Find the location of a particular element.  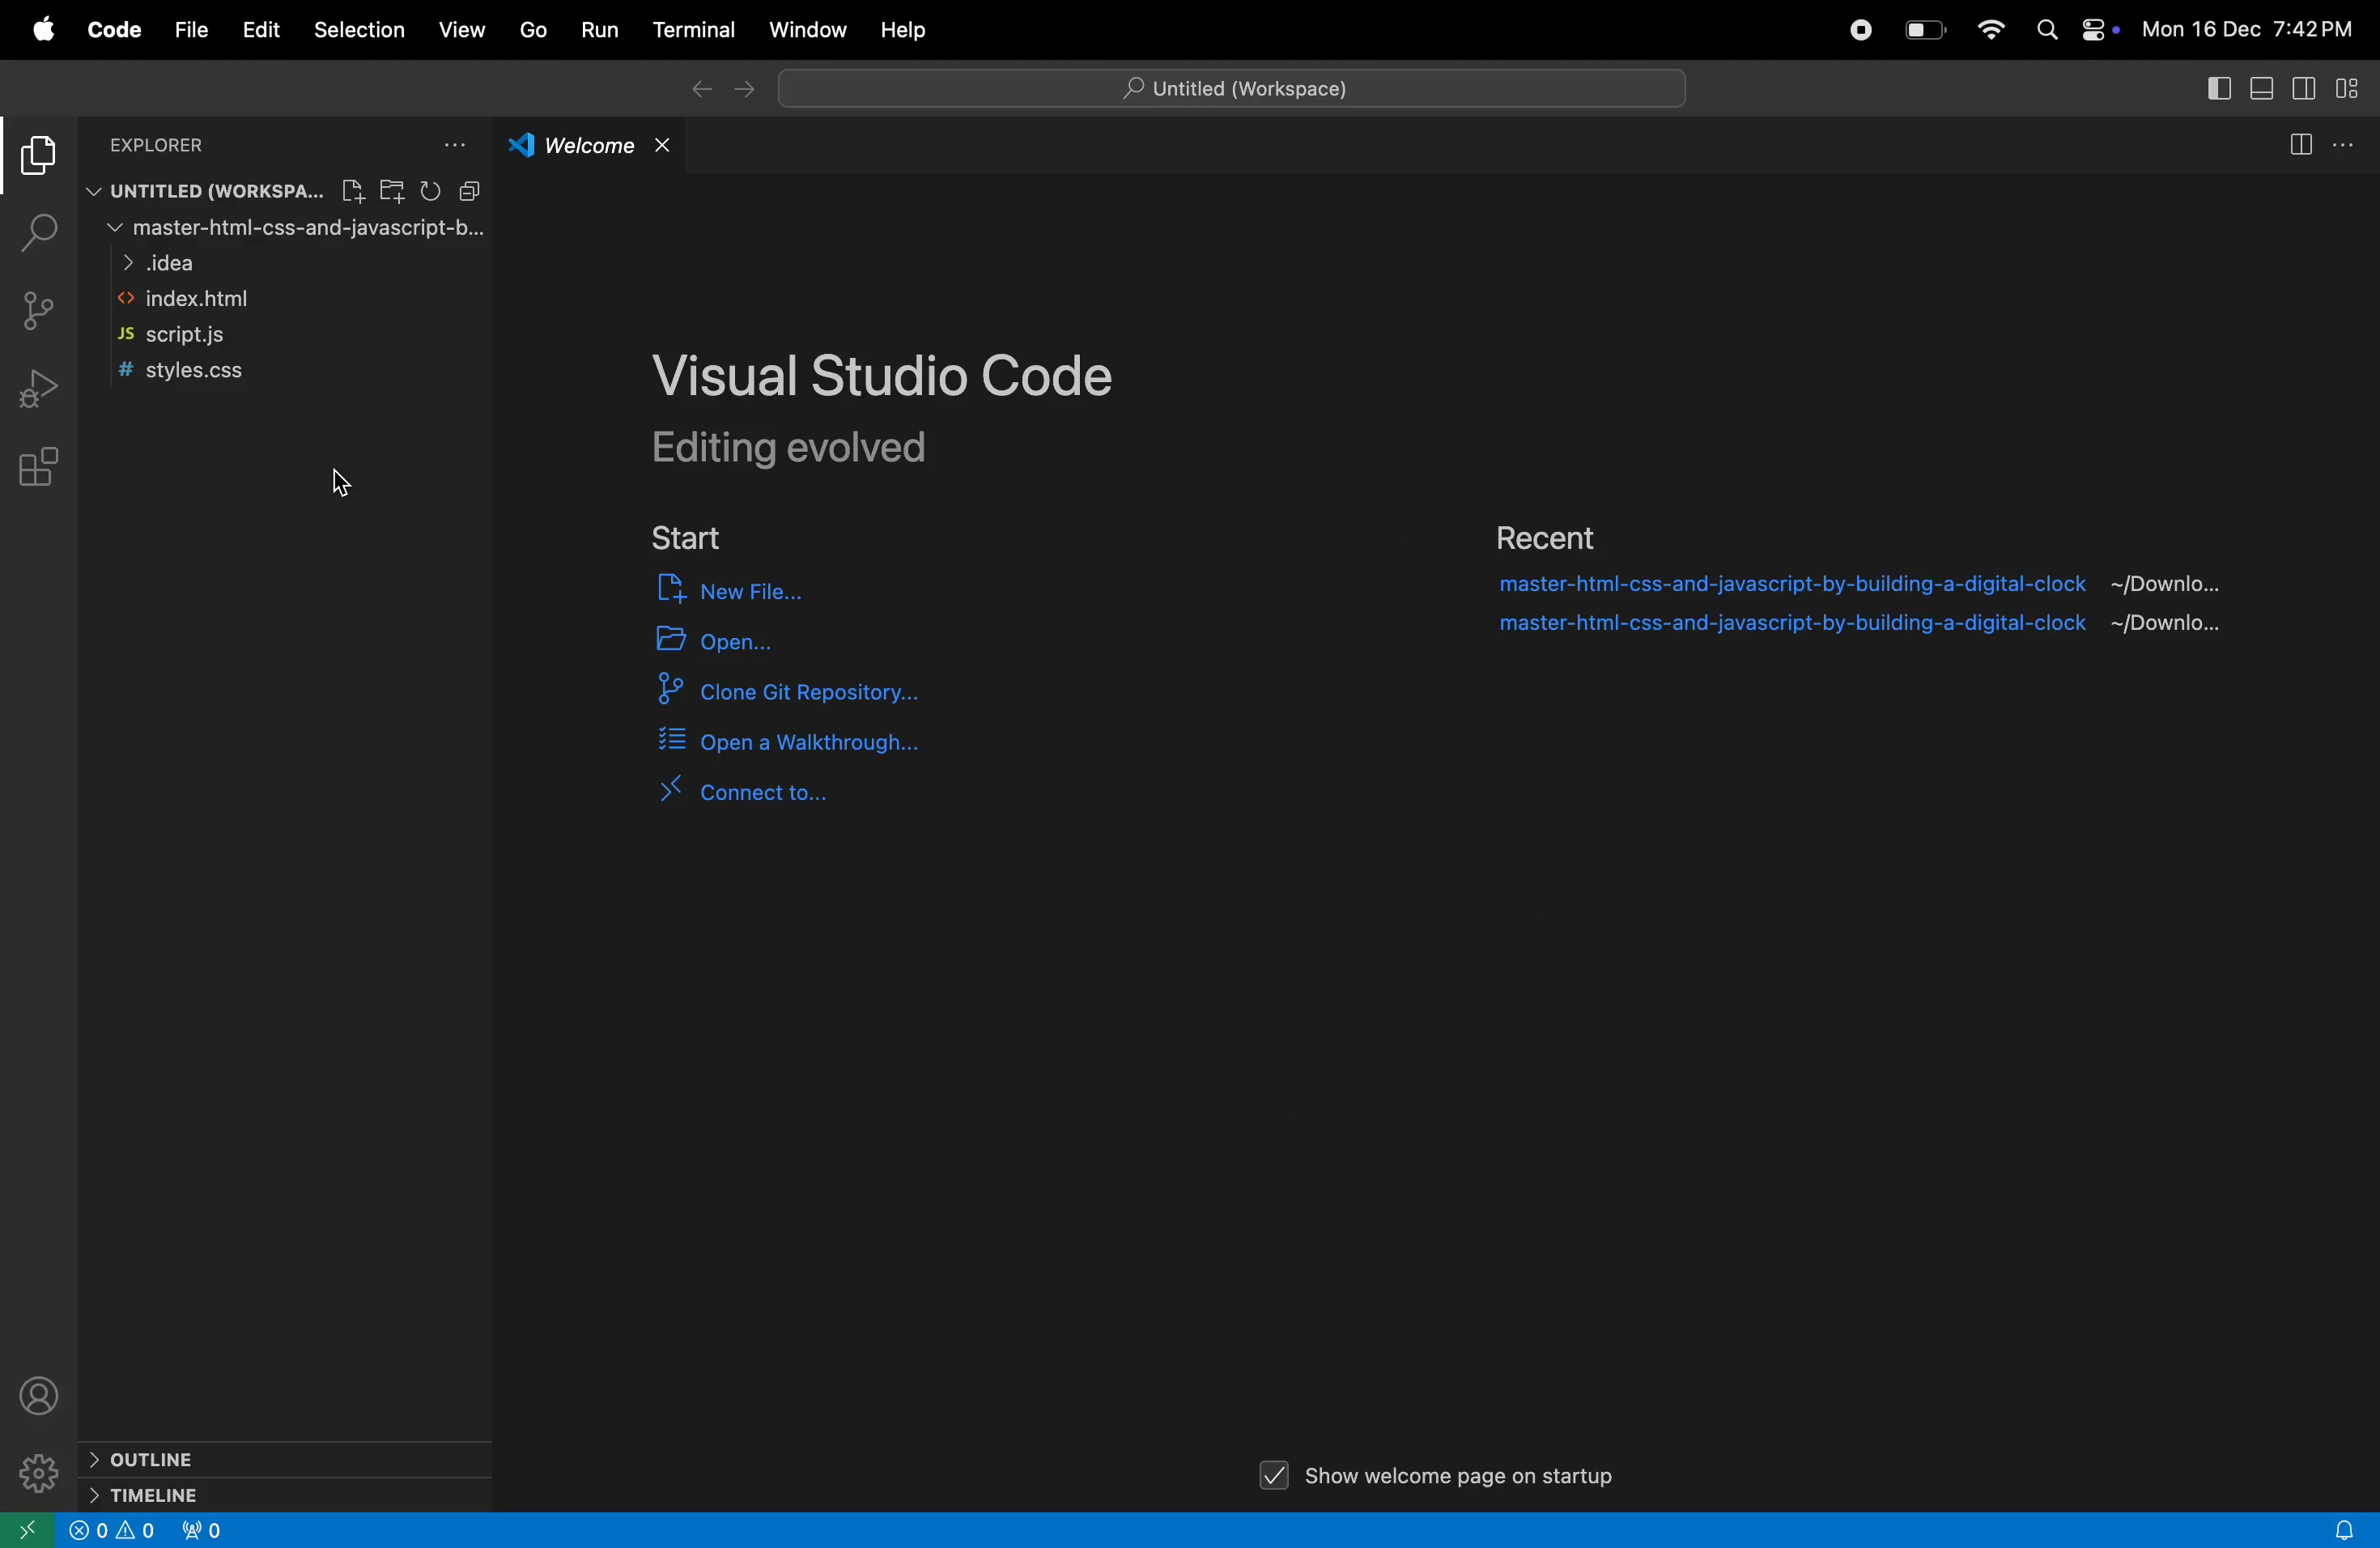

open is located at coordinates (753, 638).